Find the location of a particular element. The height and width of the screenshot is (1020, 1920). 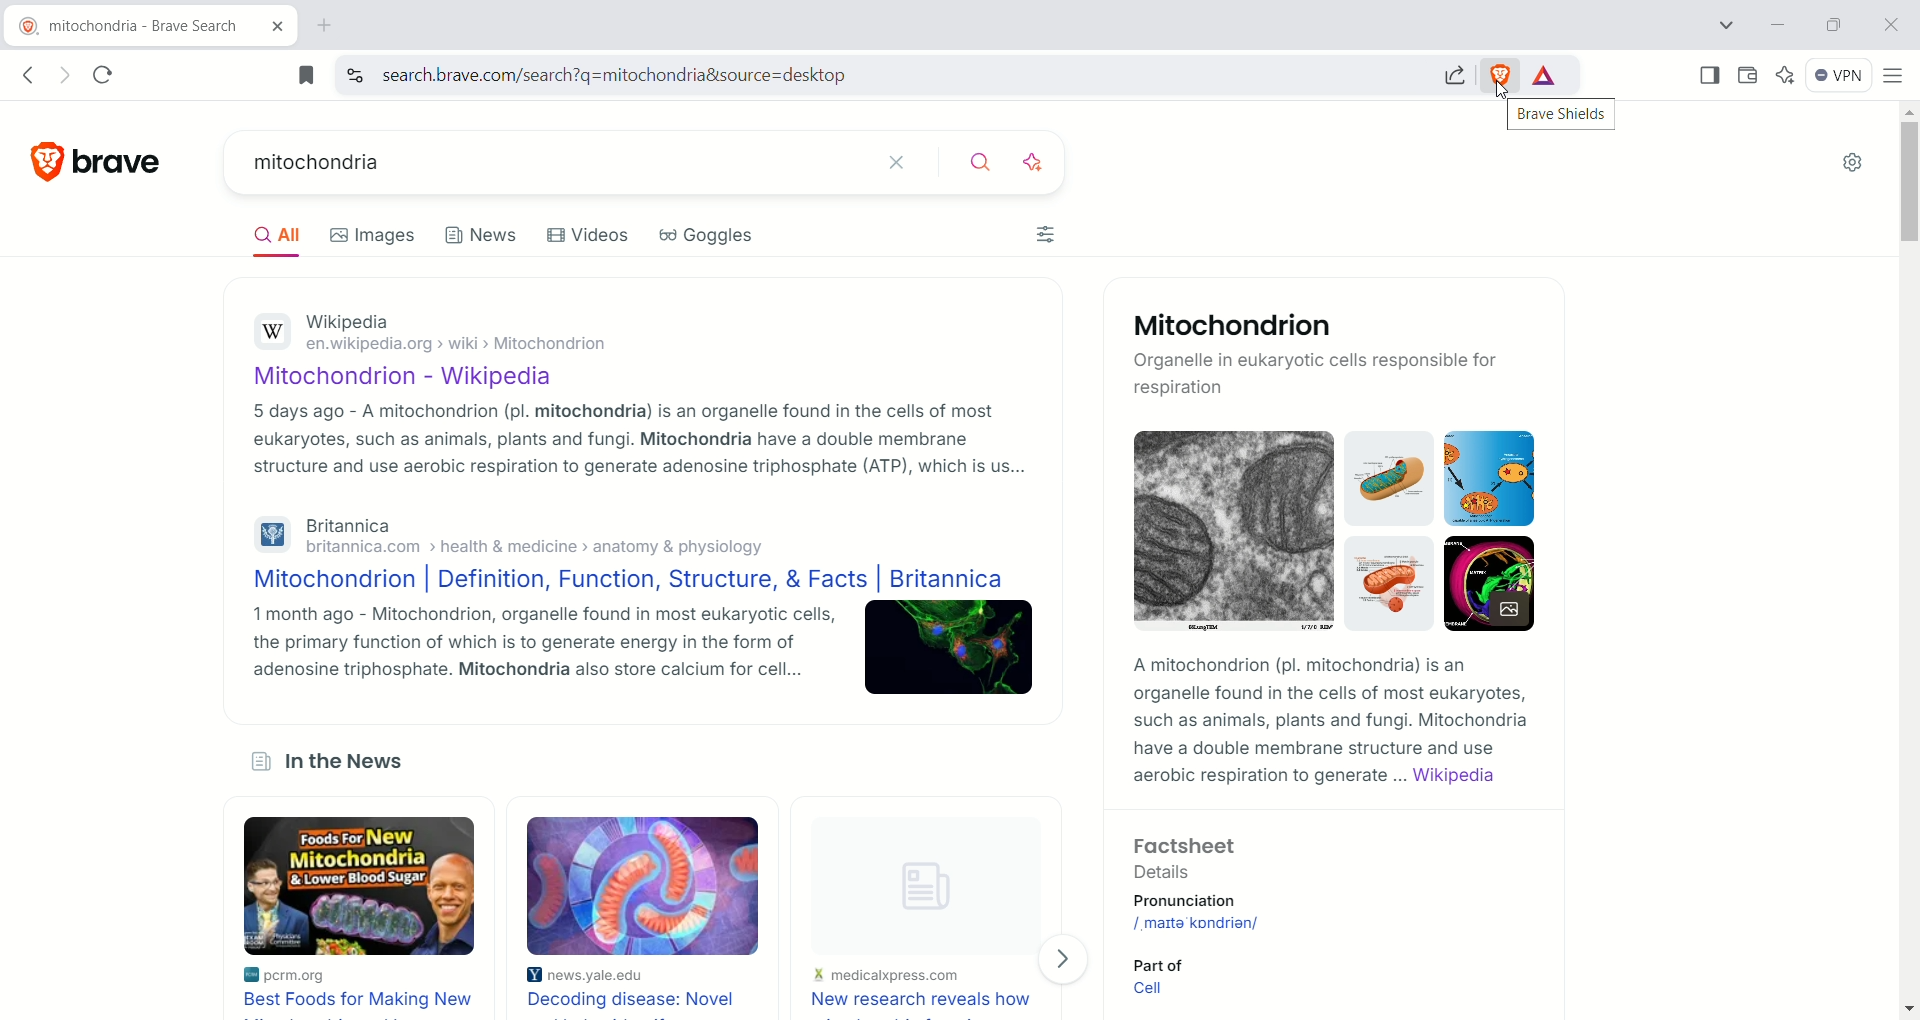

Click to go forward, hold to see histroy is located at coordinates (67, 74).